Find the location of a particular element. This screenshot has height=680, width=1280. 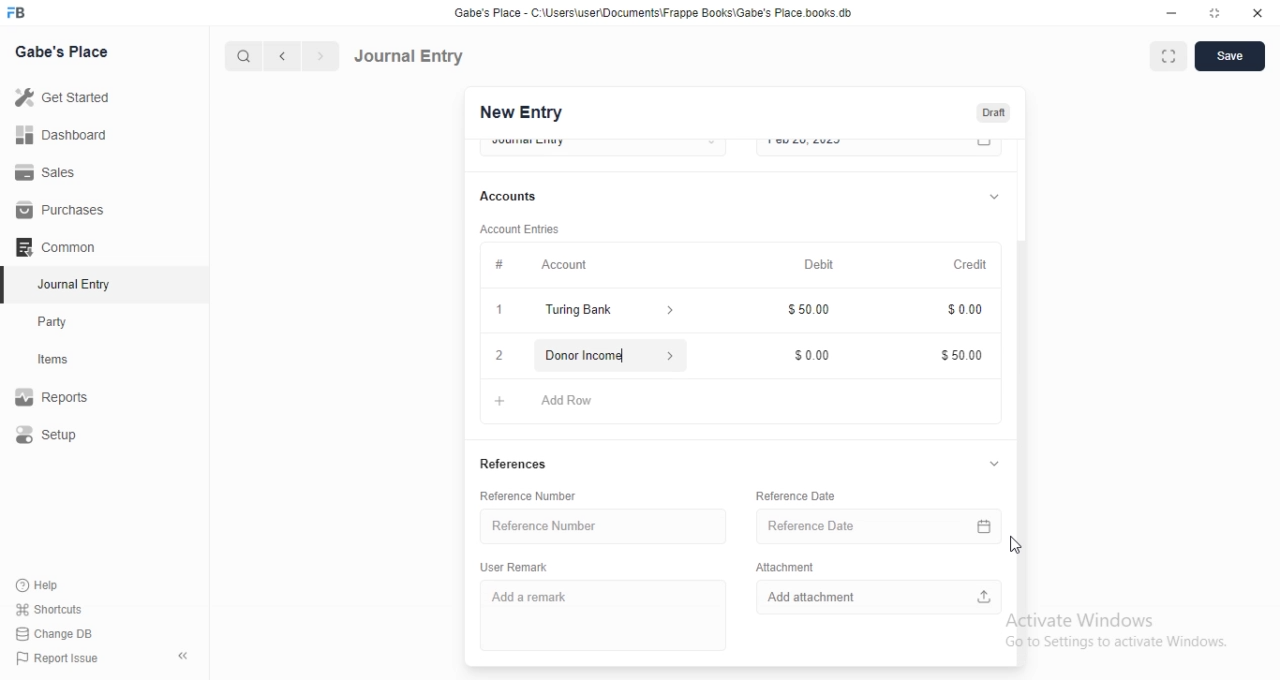

Change DB is located at coordinates (60, 633).